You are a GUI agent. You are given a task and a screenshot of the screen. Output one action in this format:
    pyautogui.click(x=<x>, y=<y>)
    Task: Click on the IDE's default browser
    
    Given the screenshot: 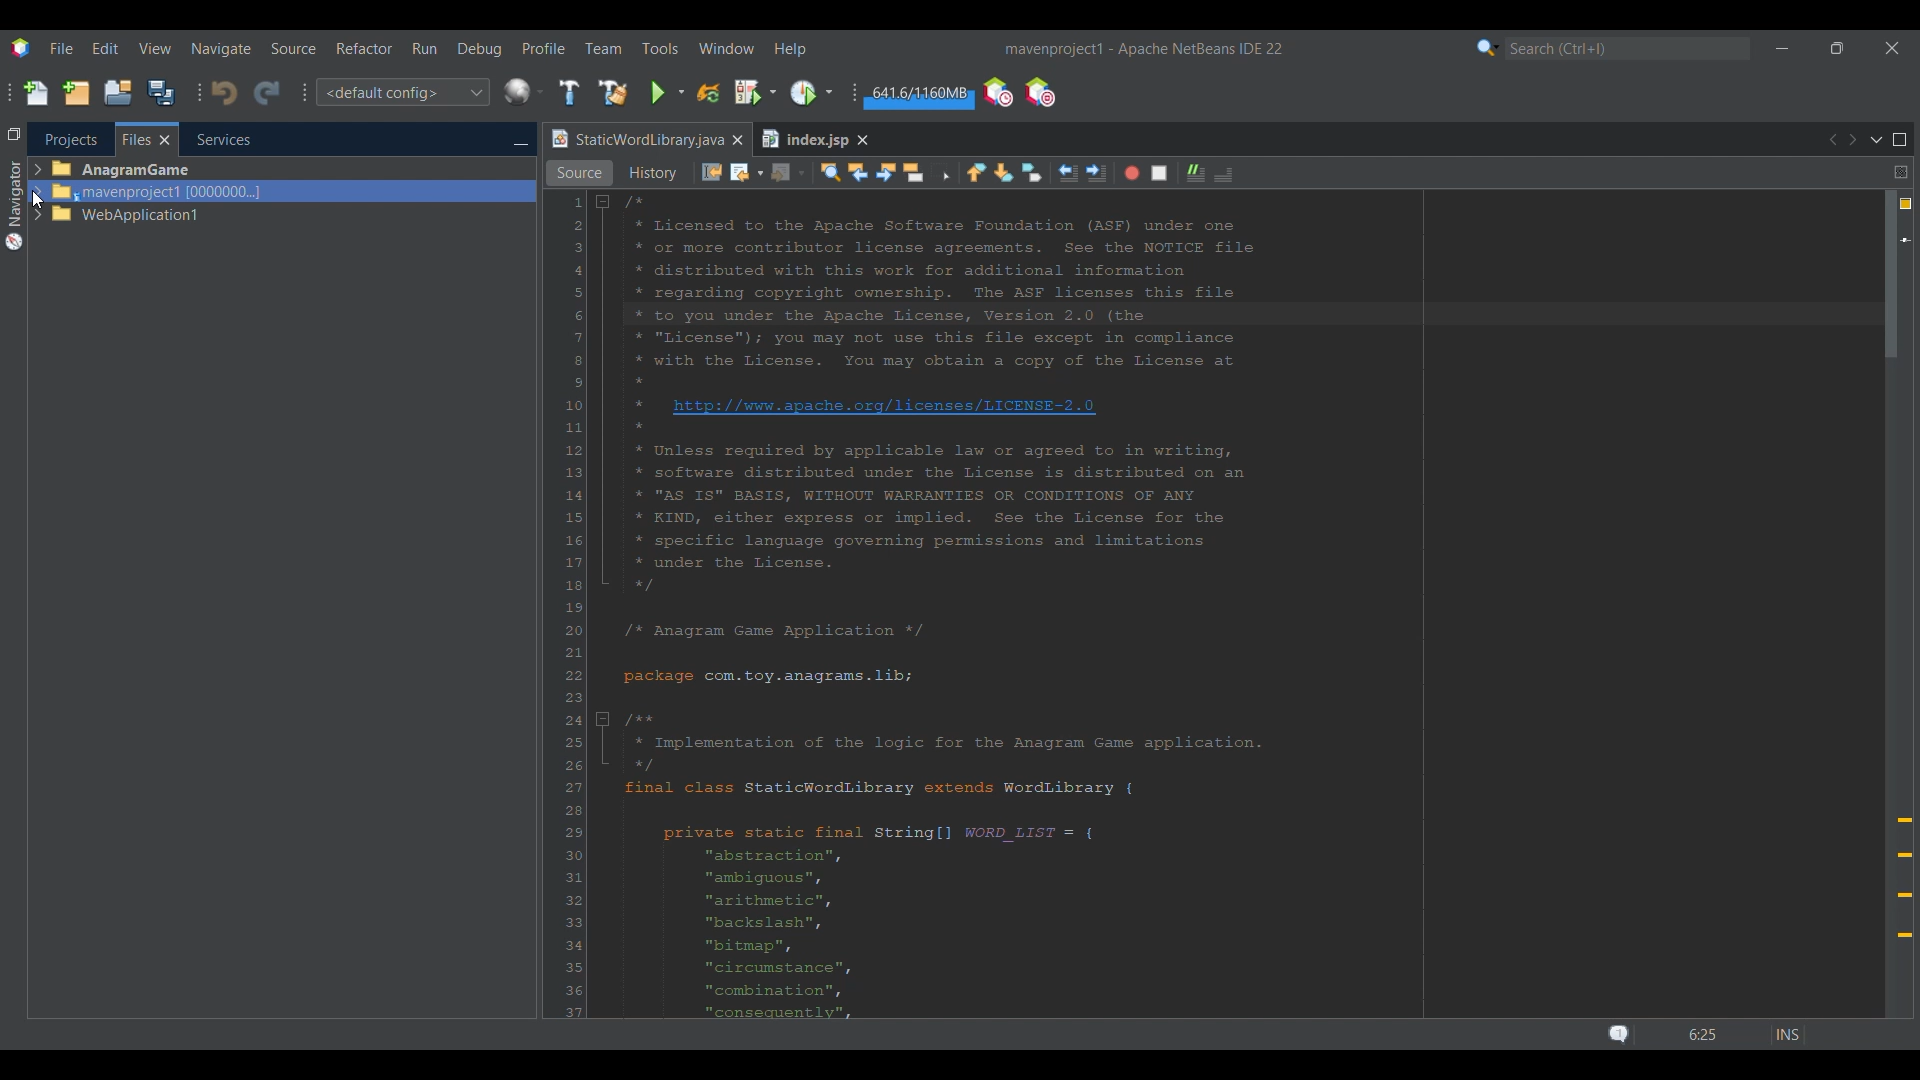 What is the action you would take?
    pyautogui.click(x=524, y=92)
    